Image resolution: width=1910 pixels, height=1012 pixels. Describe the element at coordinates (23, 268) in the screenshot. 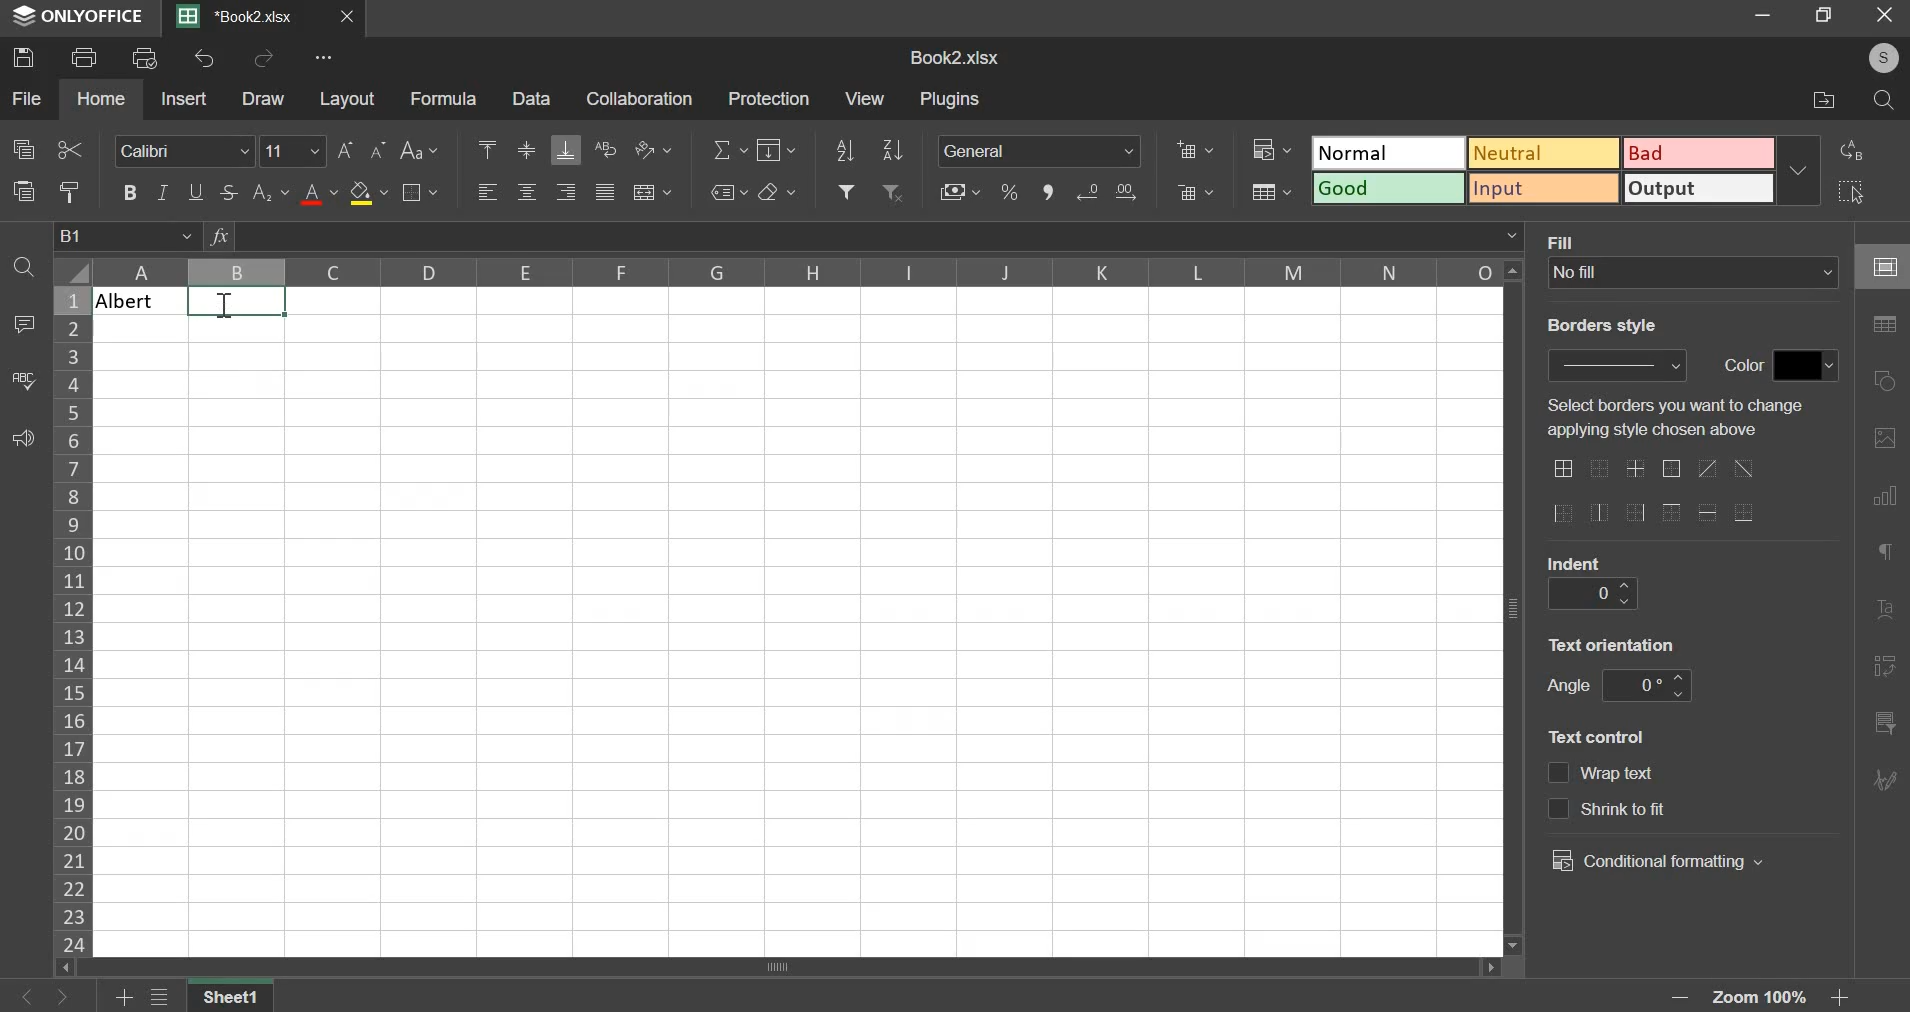

I see `find` at that location.